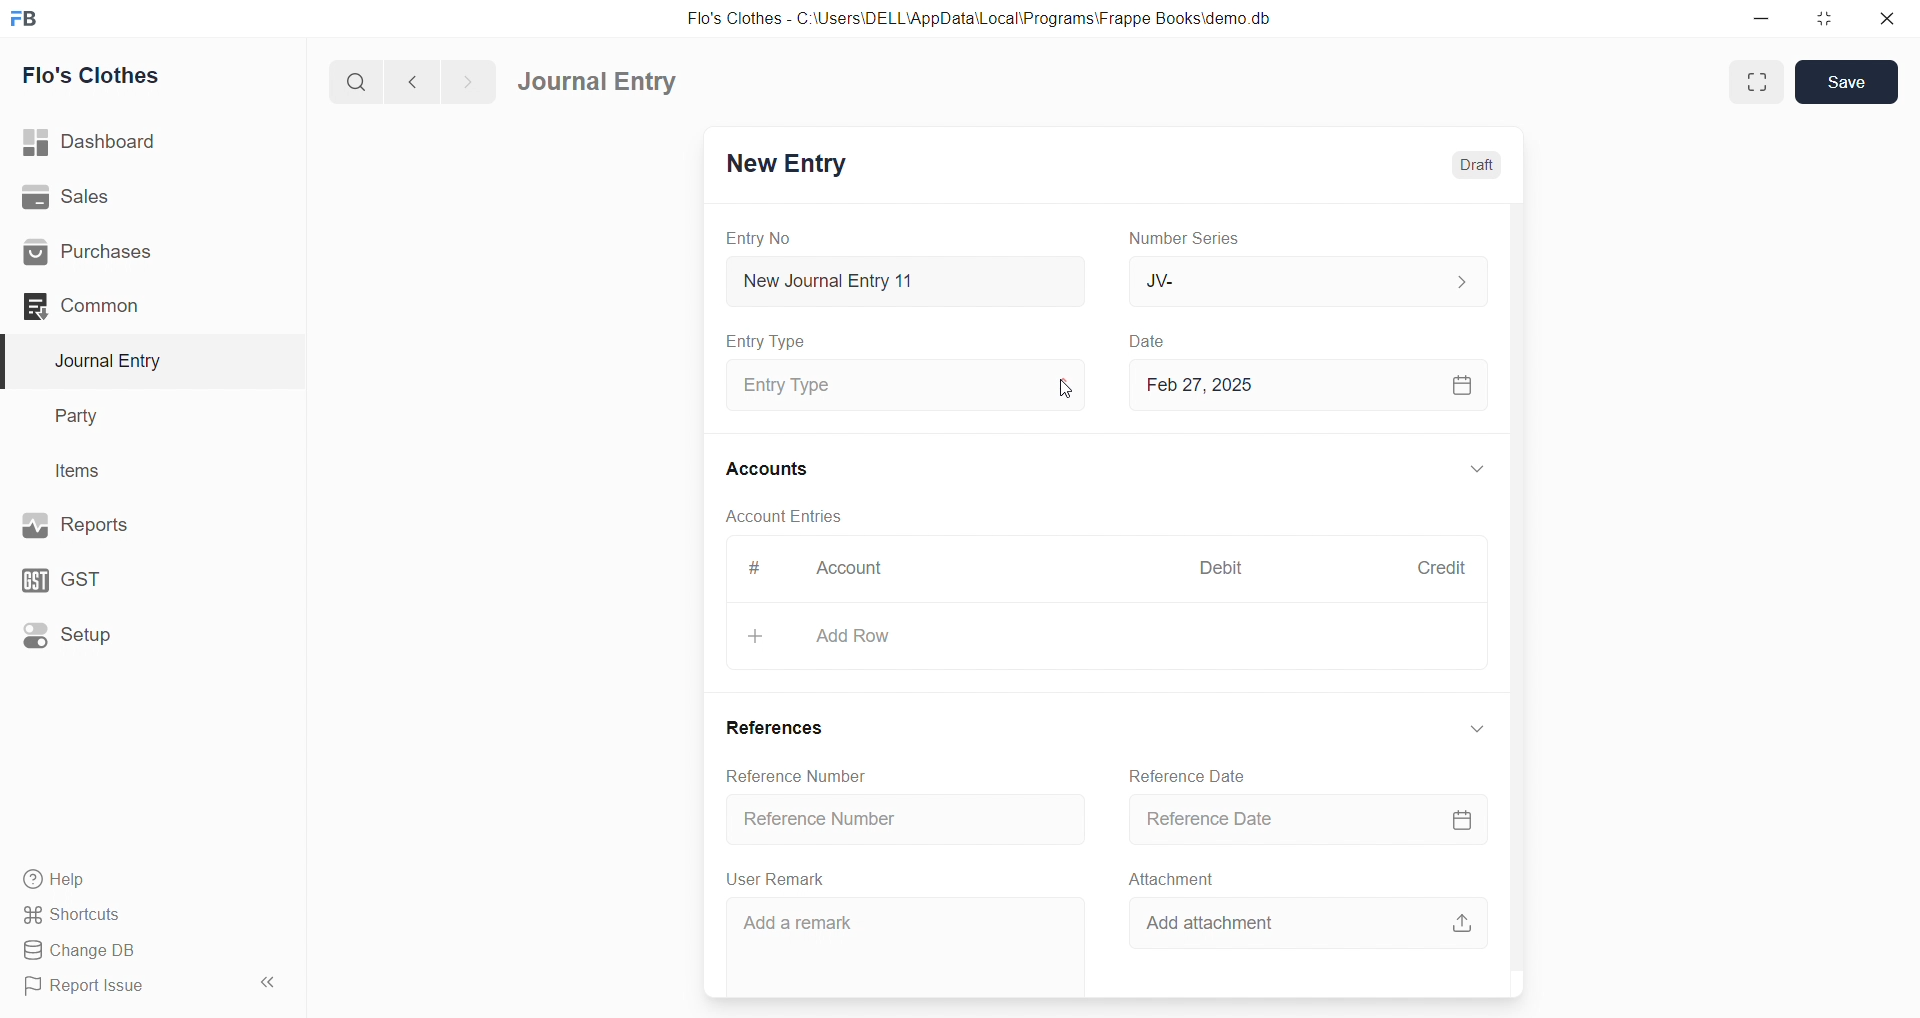 This screenshot has width=1920, height=1018. Describe the element at coordinates (120, 990) in the screenshot. I see `Report Issue` at that location.